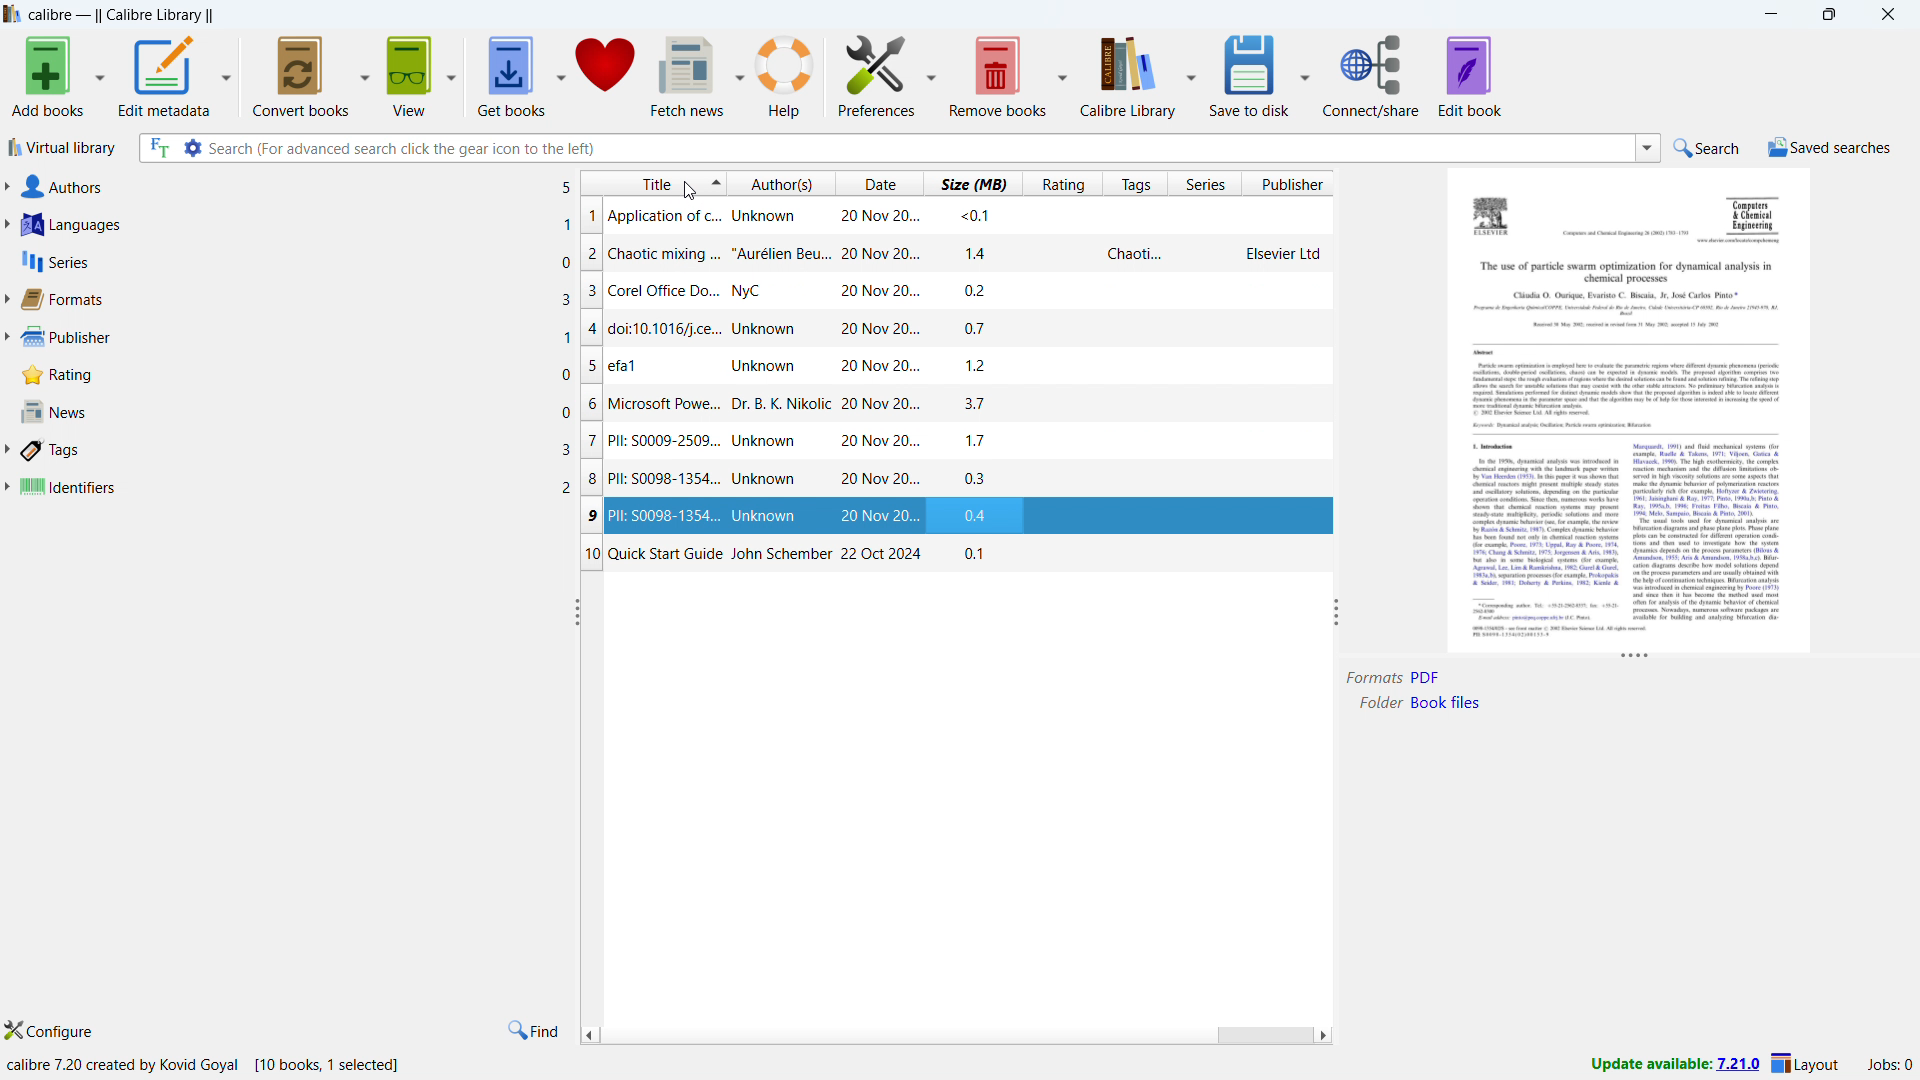 The height and width of the screenshot is (1080, 1920). I want to click on layout, so click(1808, 1064).